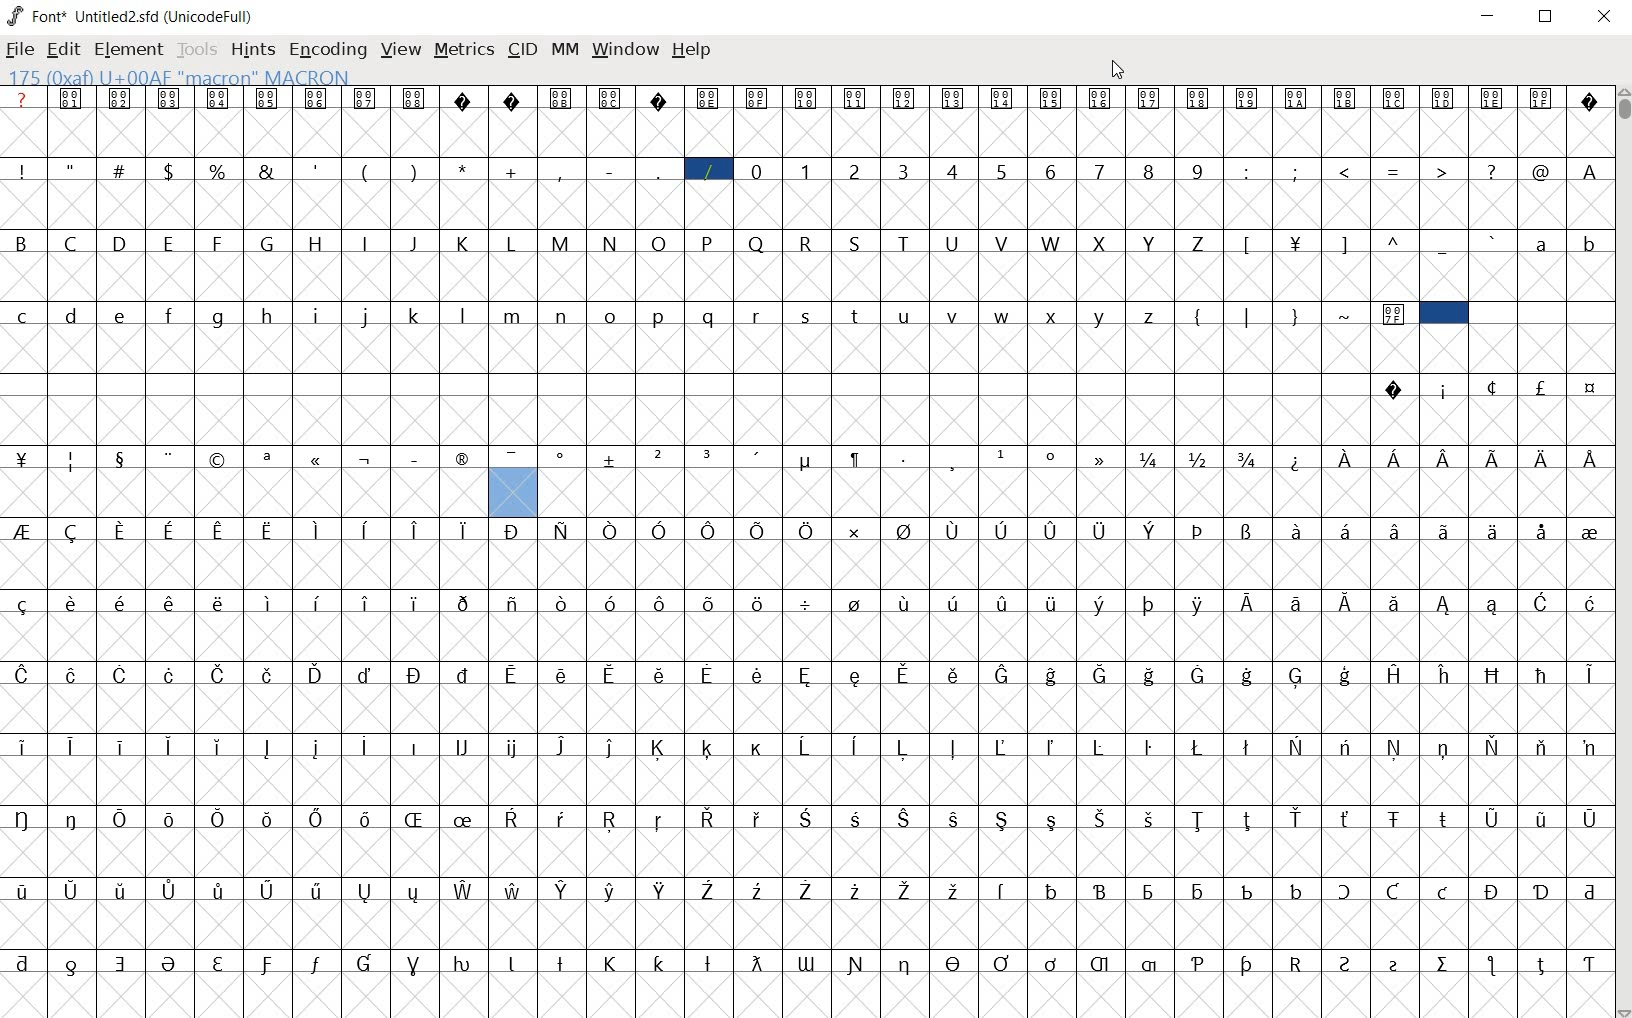  I want to click on window, so click(625, 50).